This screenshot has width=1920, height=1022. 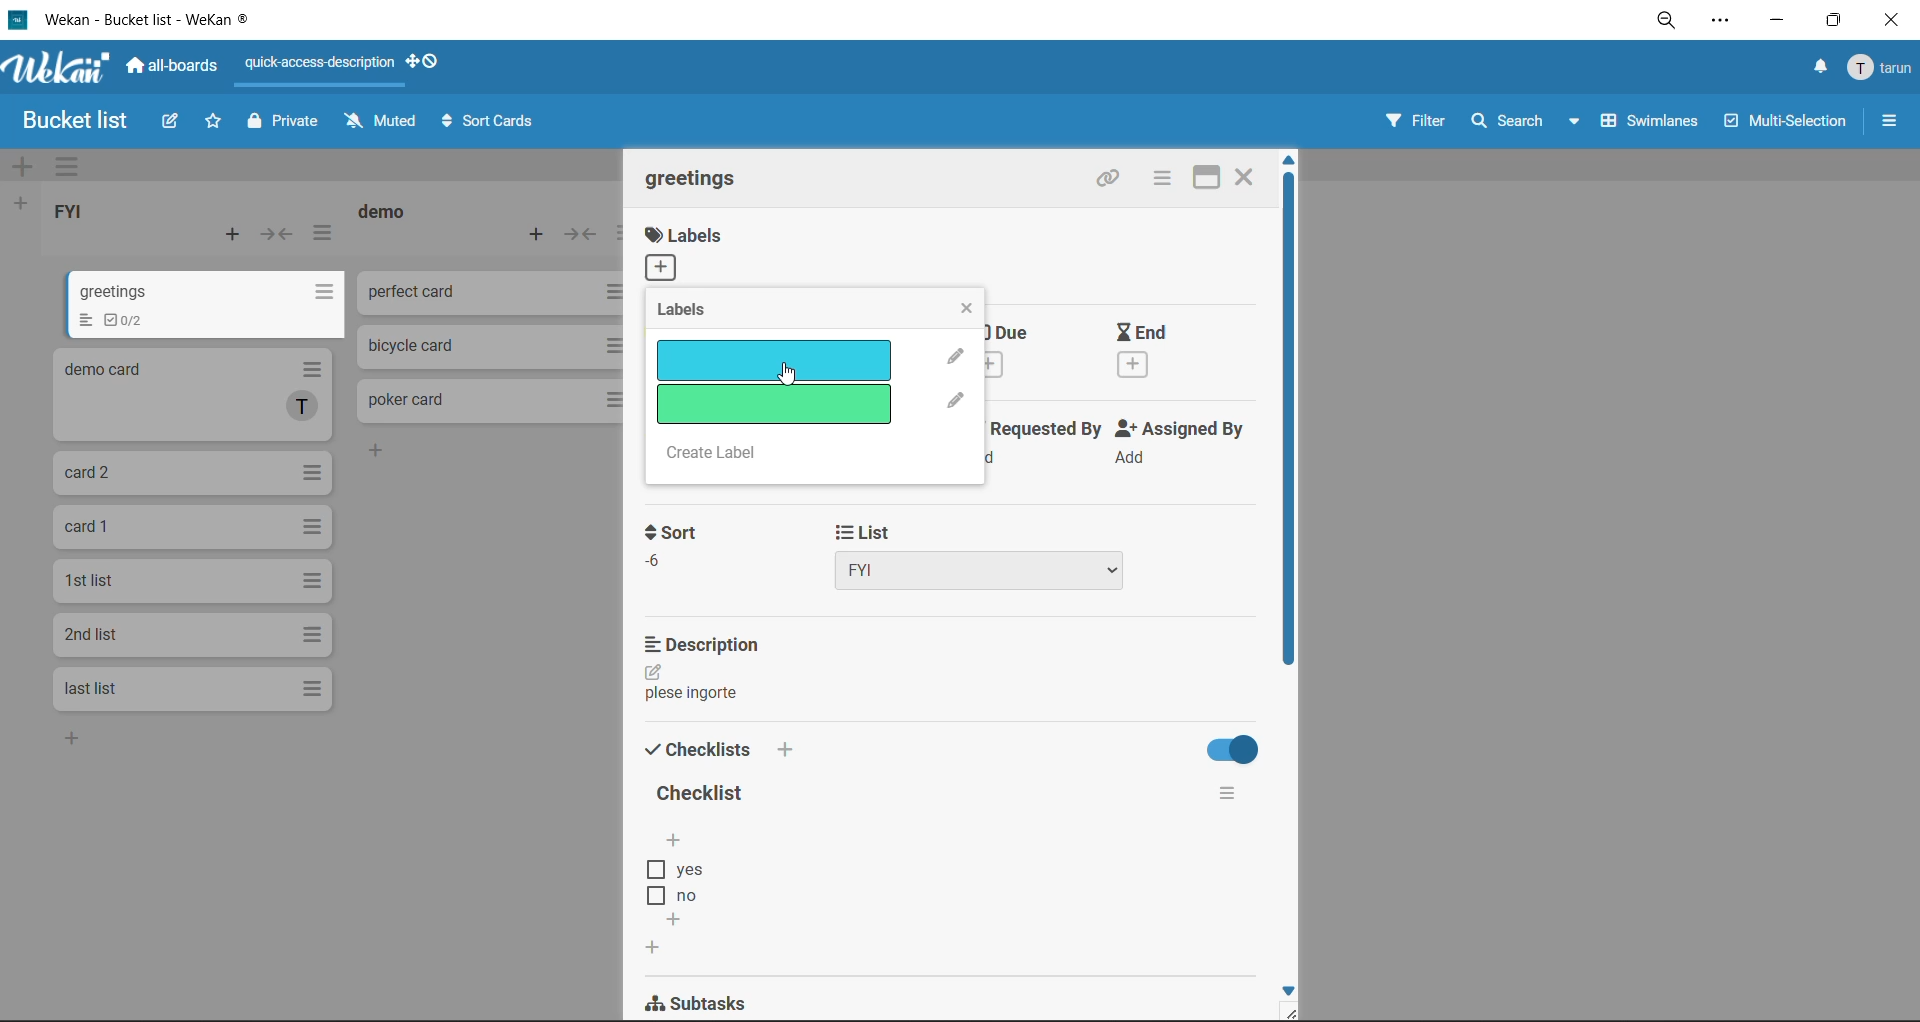 I want to click on add list, so click(x=22, y=204).